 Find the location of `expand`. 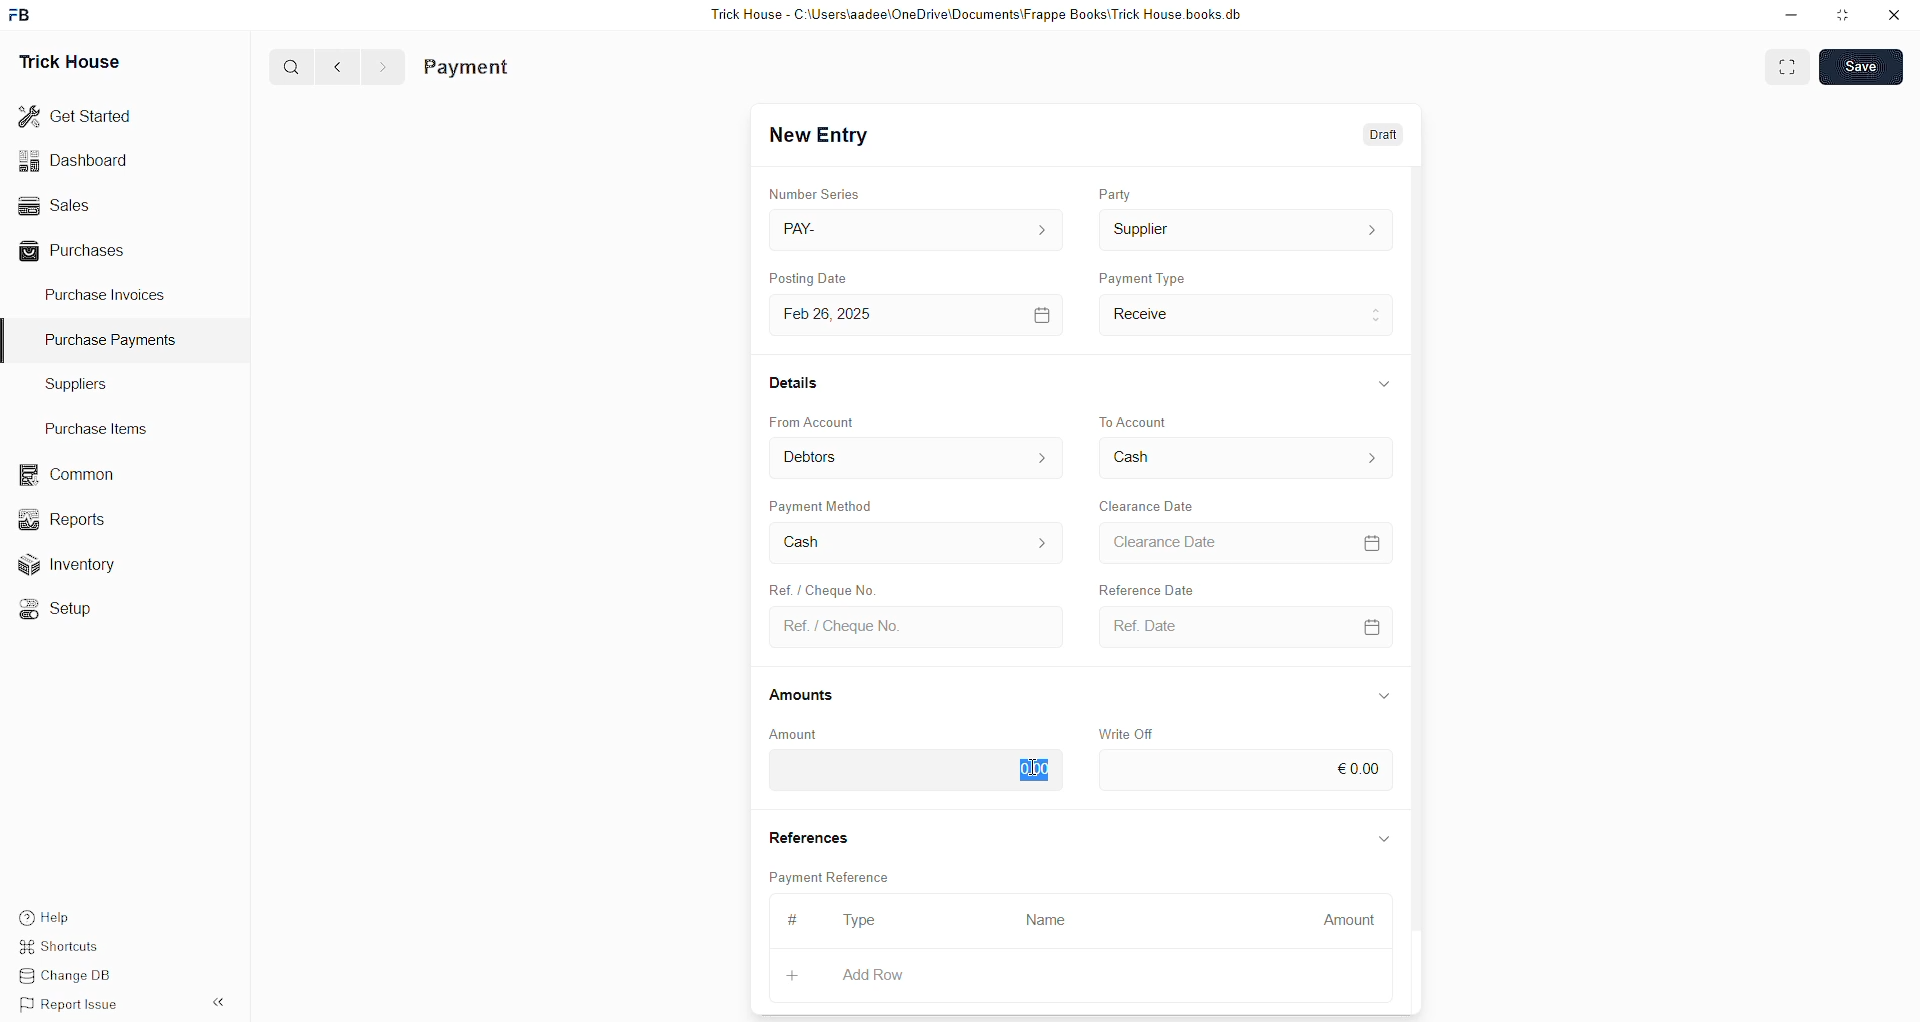

expand is located at coordinates (1380, 382).